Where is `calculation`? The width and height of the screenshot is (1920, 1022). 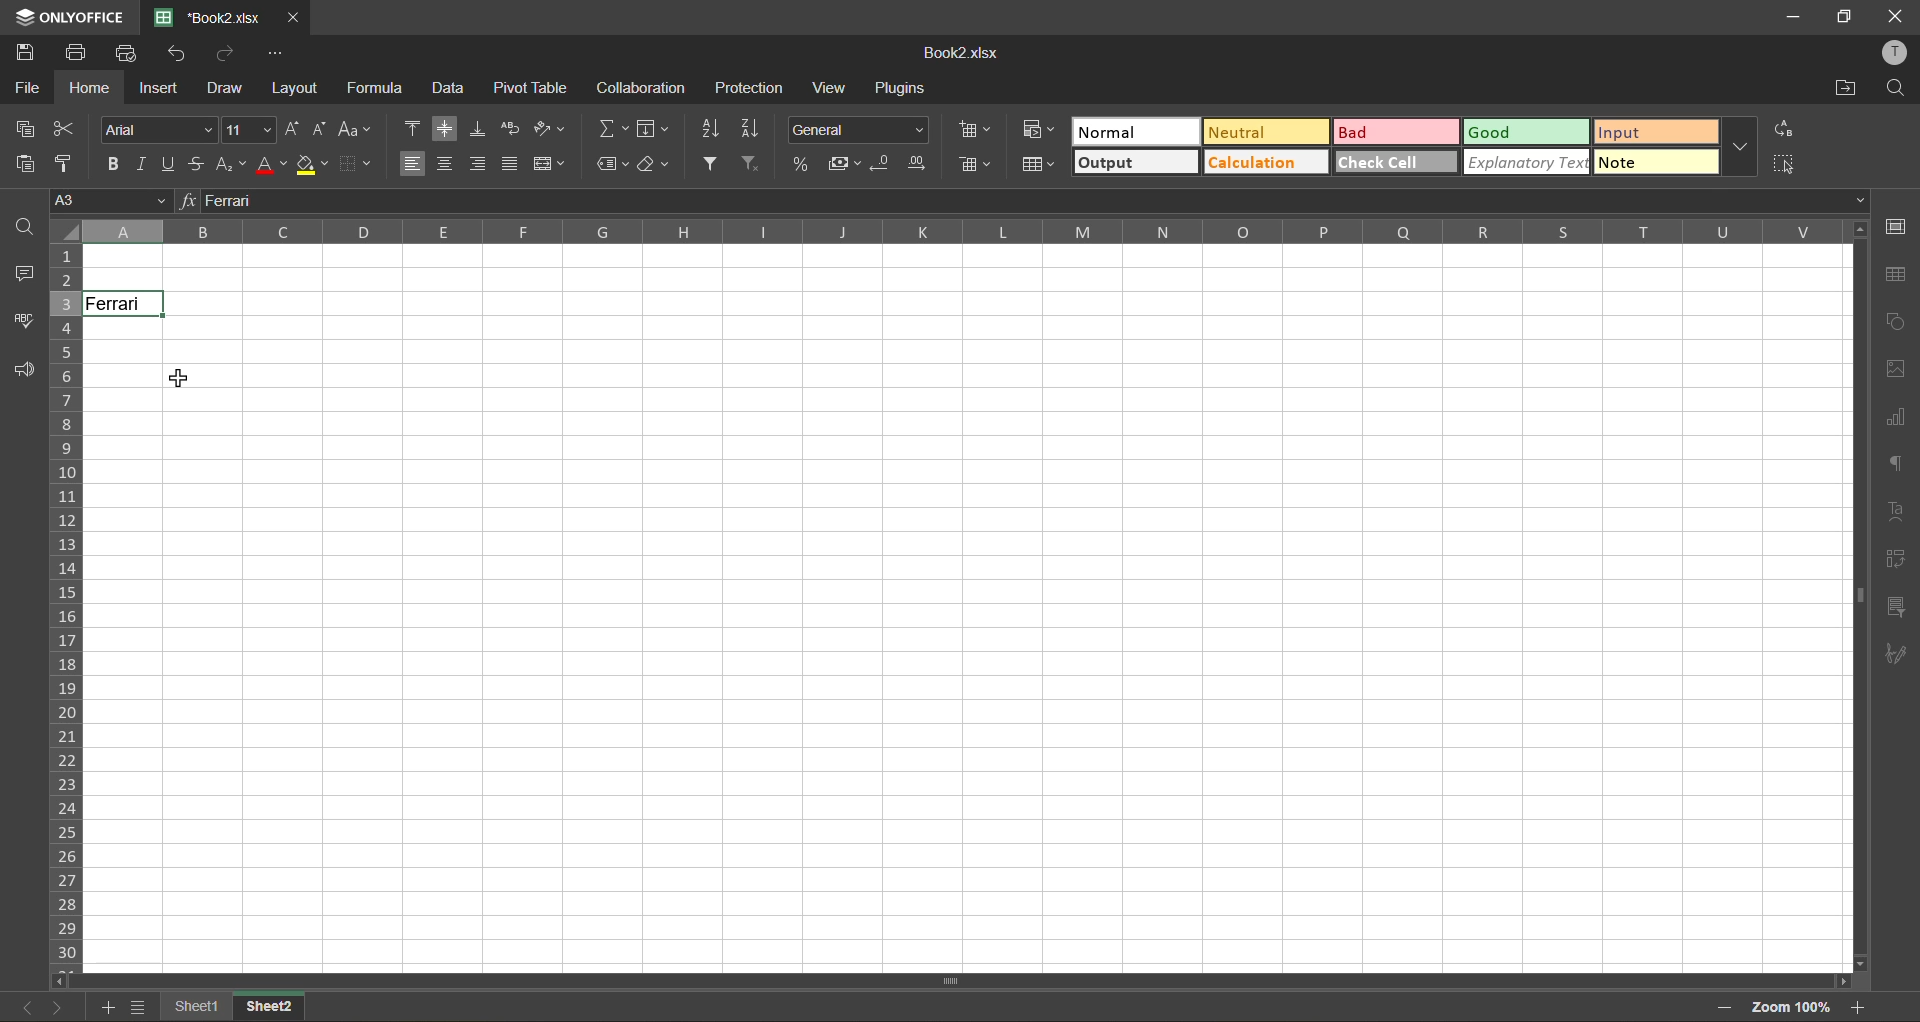 calculation is located at coordinates (1265, 161).